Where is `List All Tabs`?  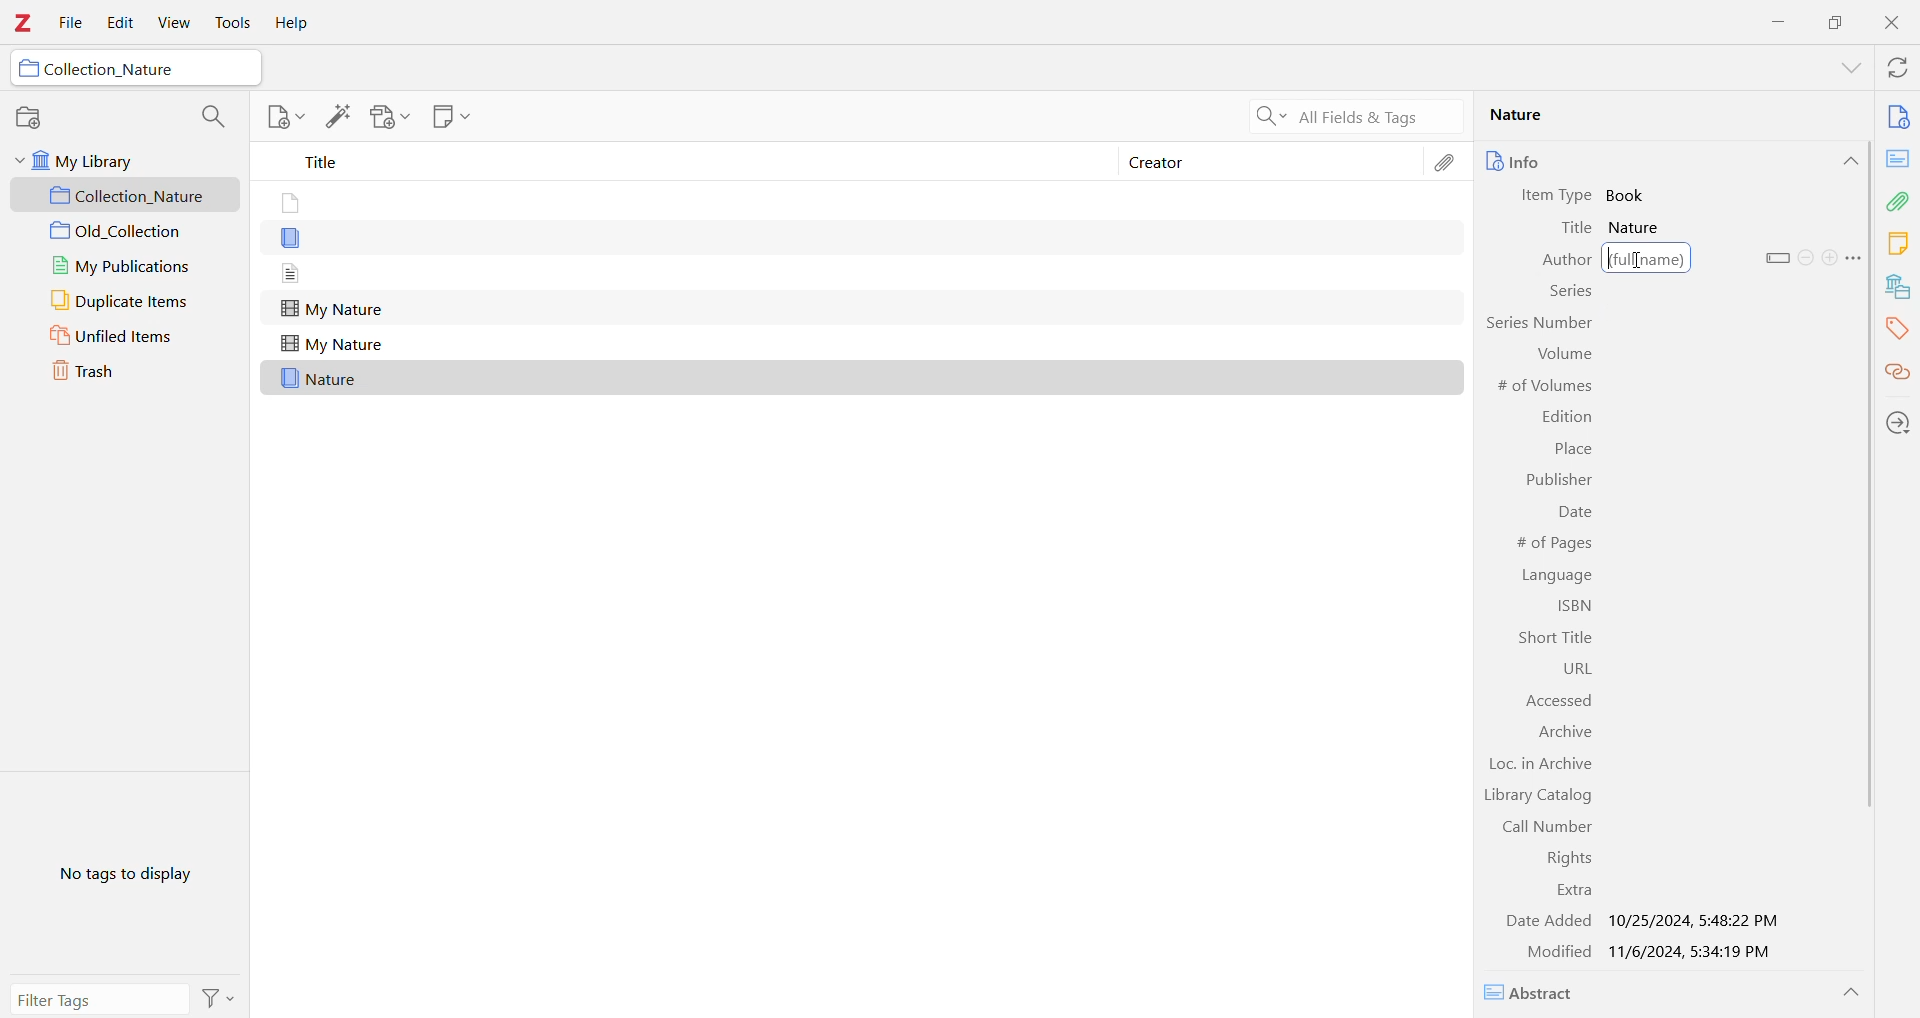 List All Tabs is located at coordinates (1844, 70).